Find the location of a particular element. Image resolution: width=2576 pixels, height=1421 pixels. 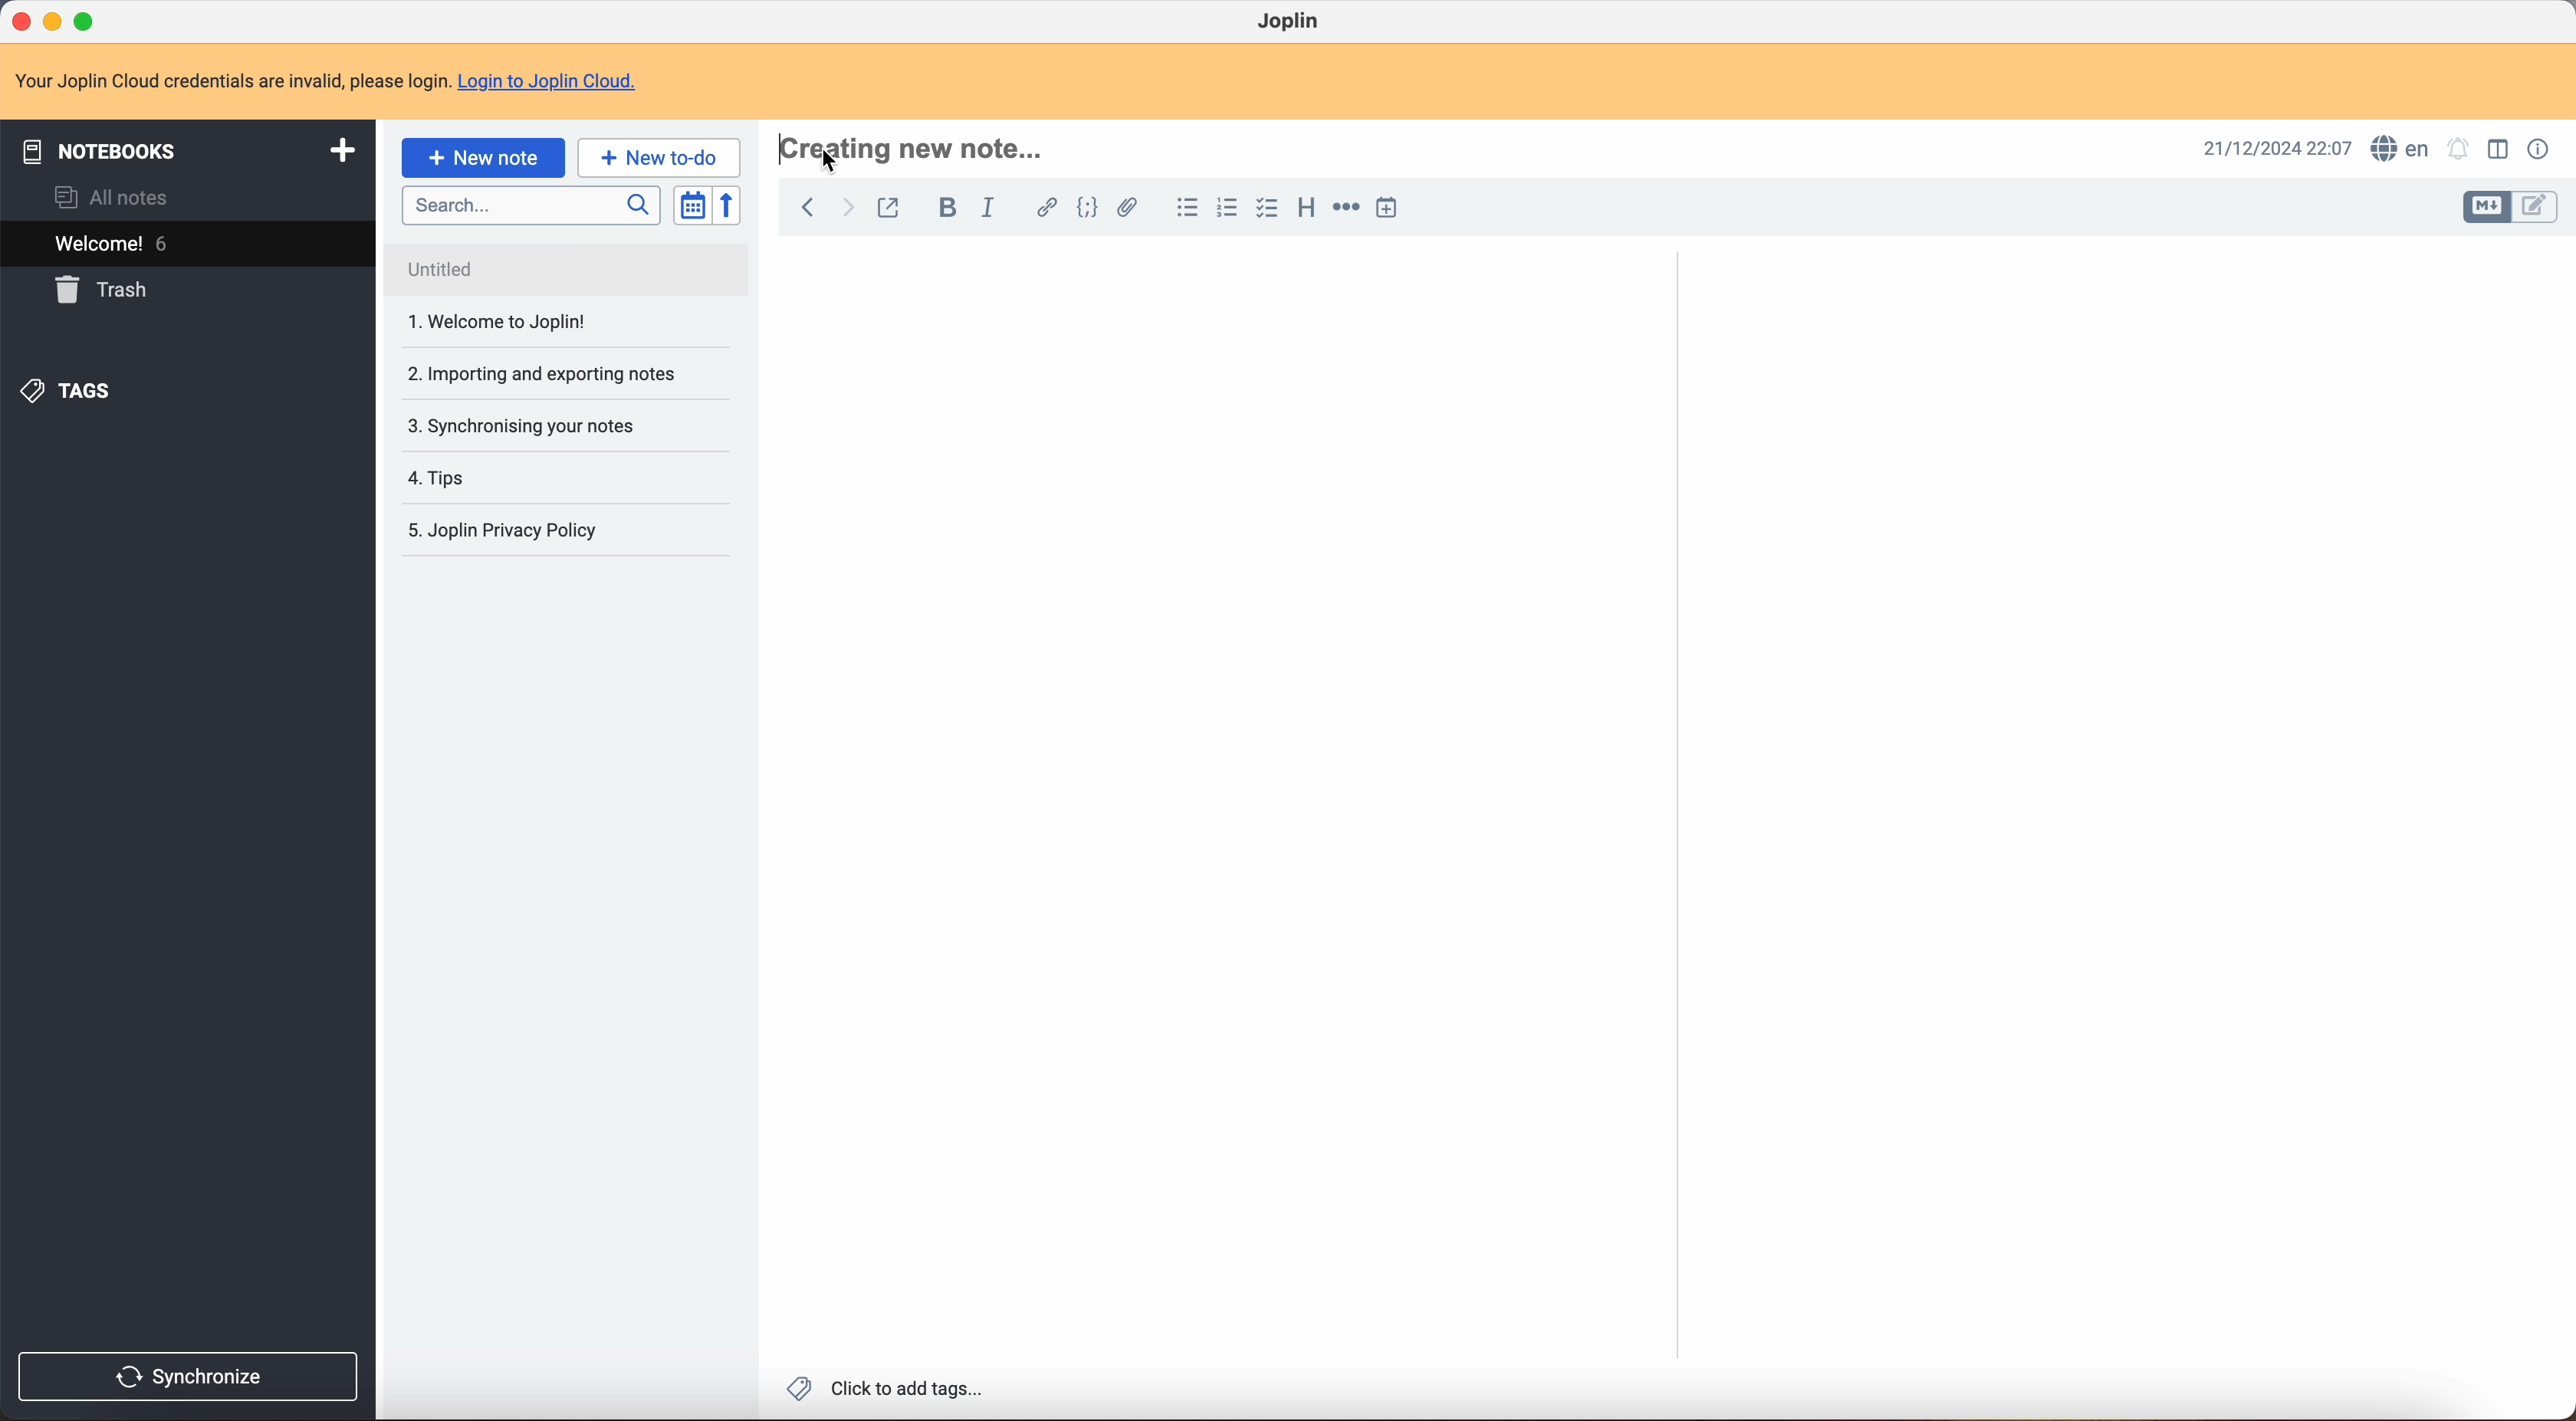

tips is located at coordinates (515, 428).